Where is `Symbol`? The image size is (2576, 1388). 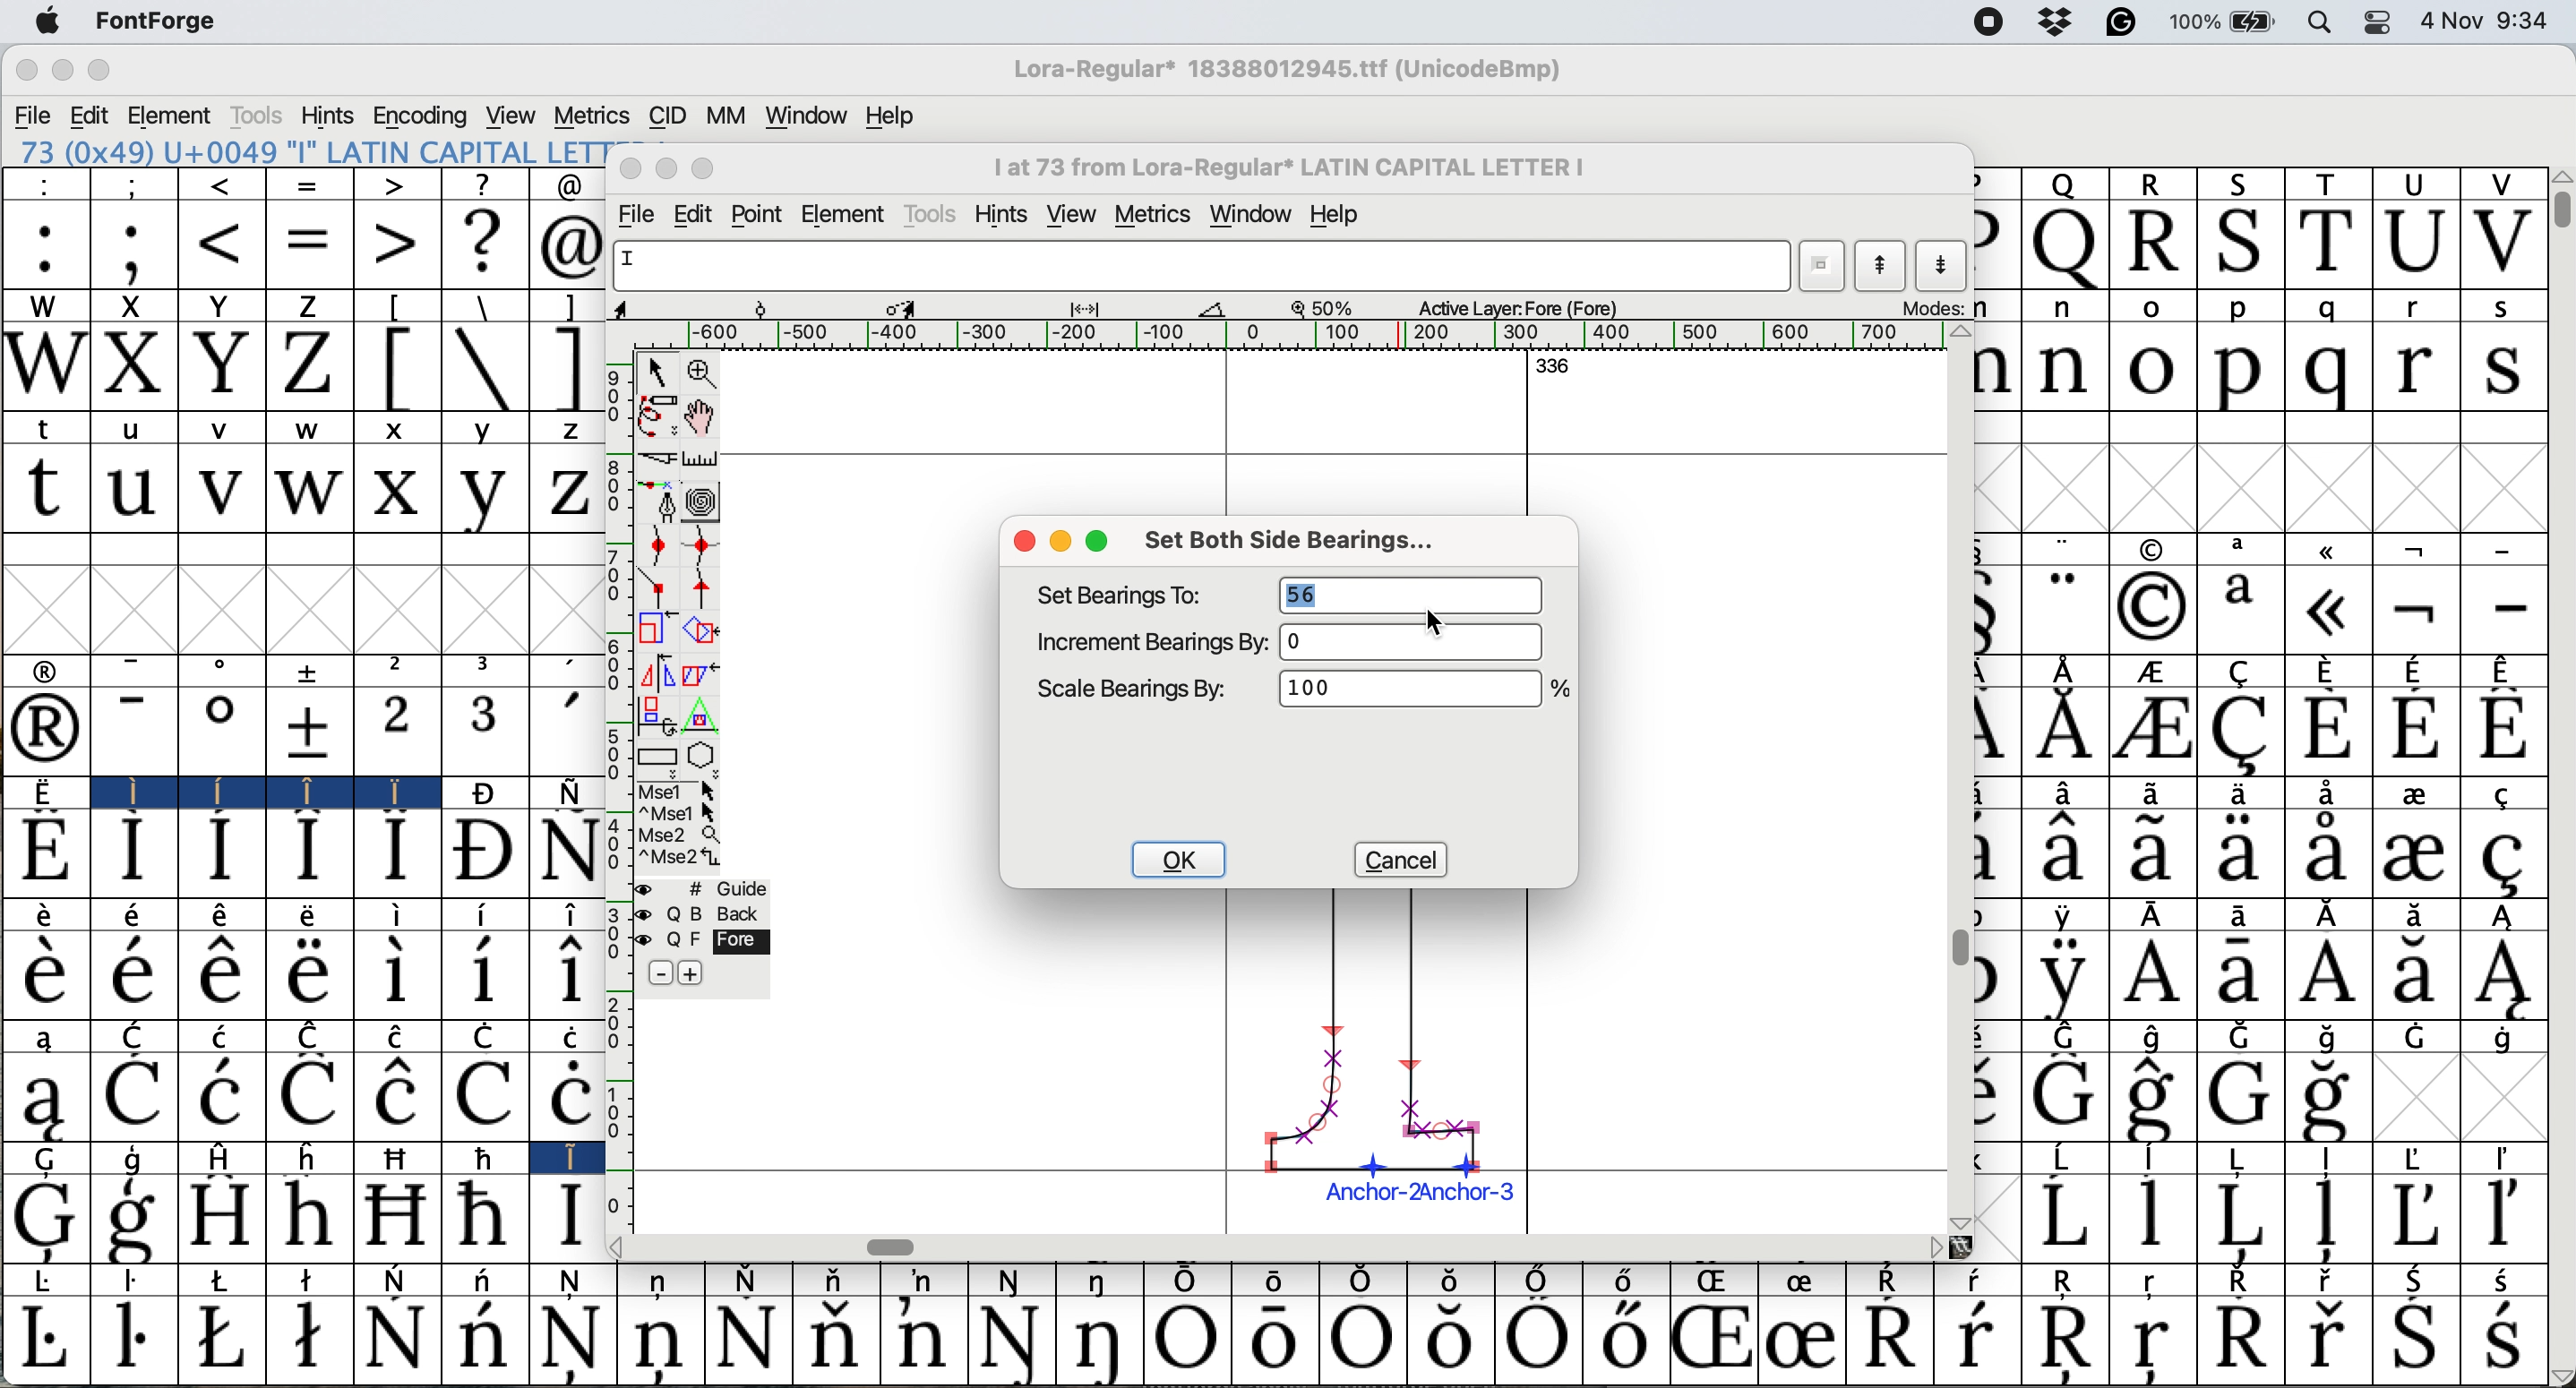 Symbol is located at coordinates (2504, 668).